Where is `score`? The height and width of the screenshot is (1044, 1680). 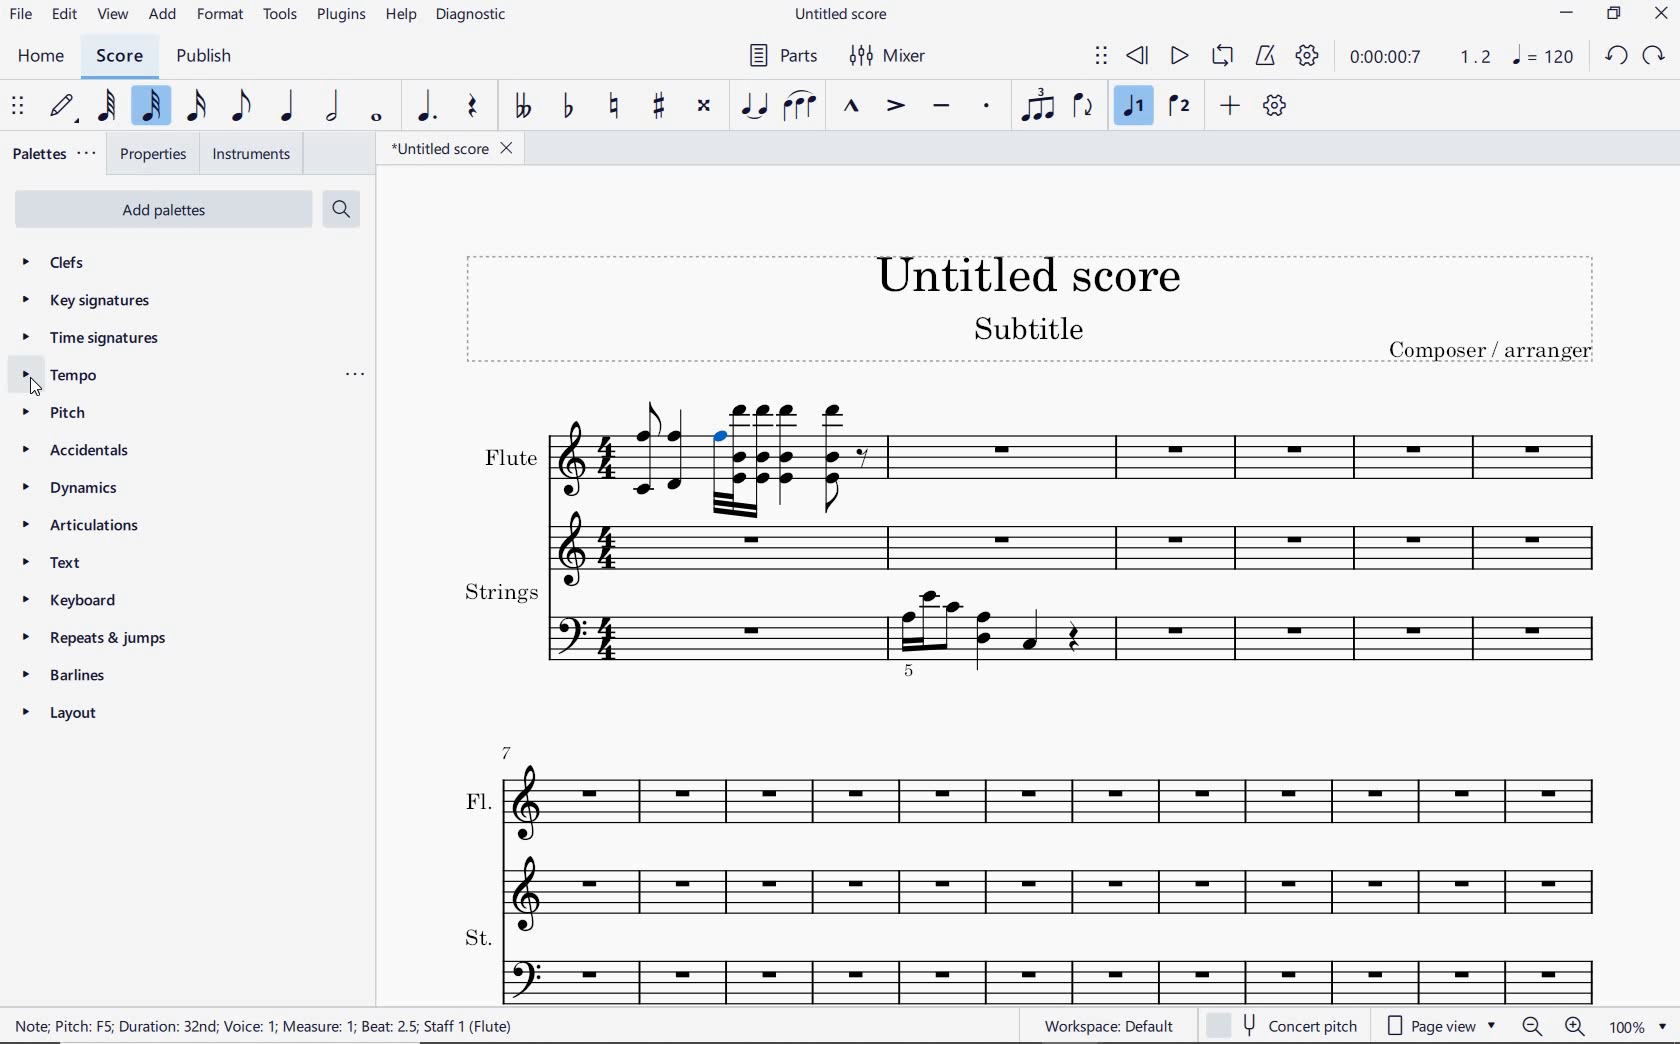 score is located at coordinates (119, 55).